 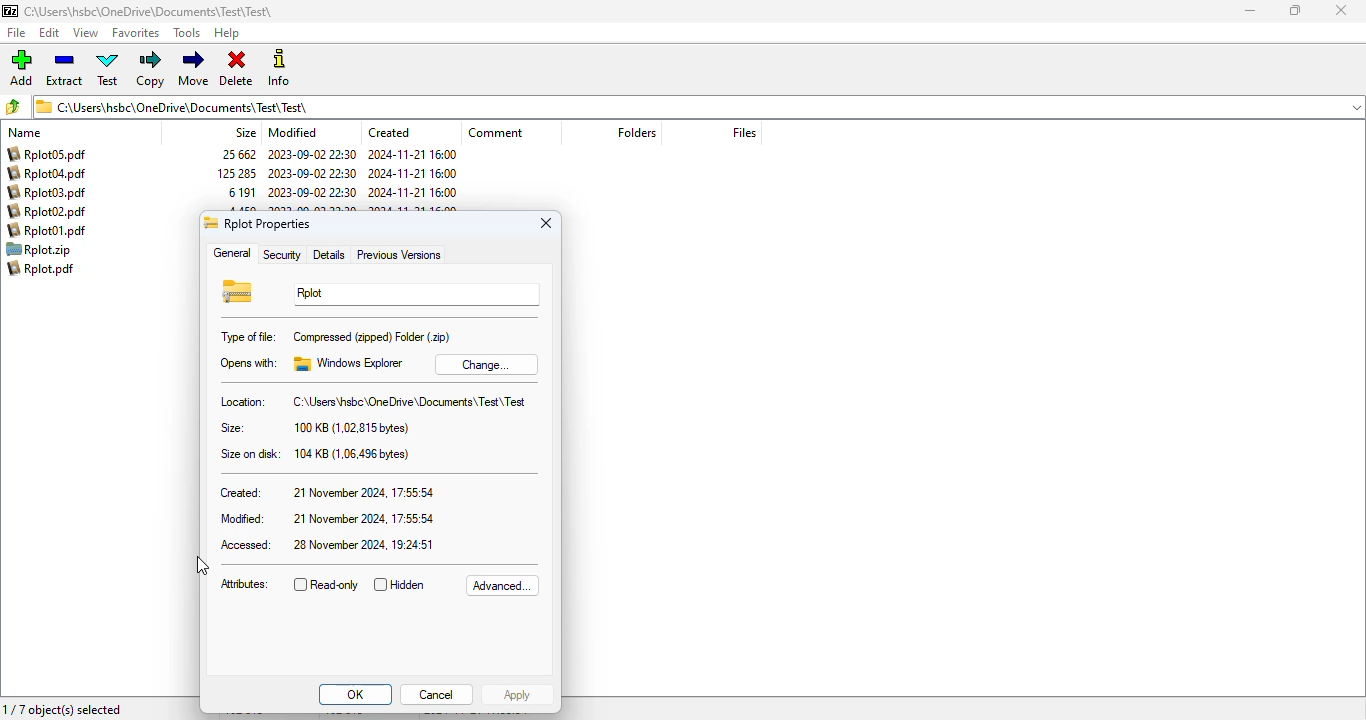 What do you see at coordinates (315, 428) in the screenshot?
I see `size: 100 KB (1,02,815 bytes)` at bounding box center [315, 428].